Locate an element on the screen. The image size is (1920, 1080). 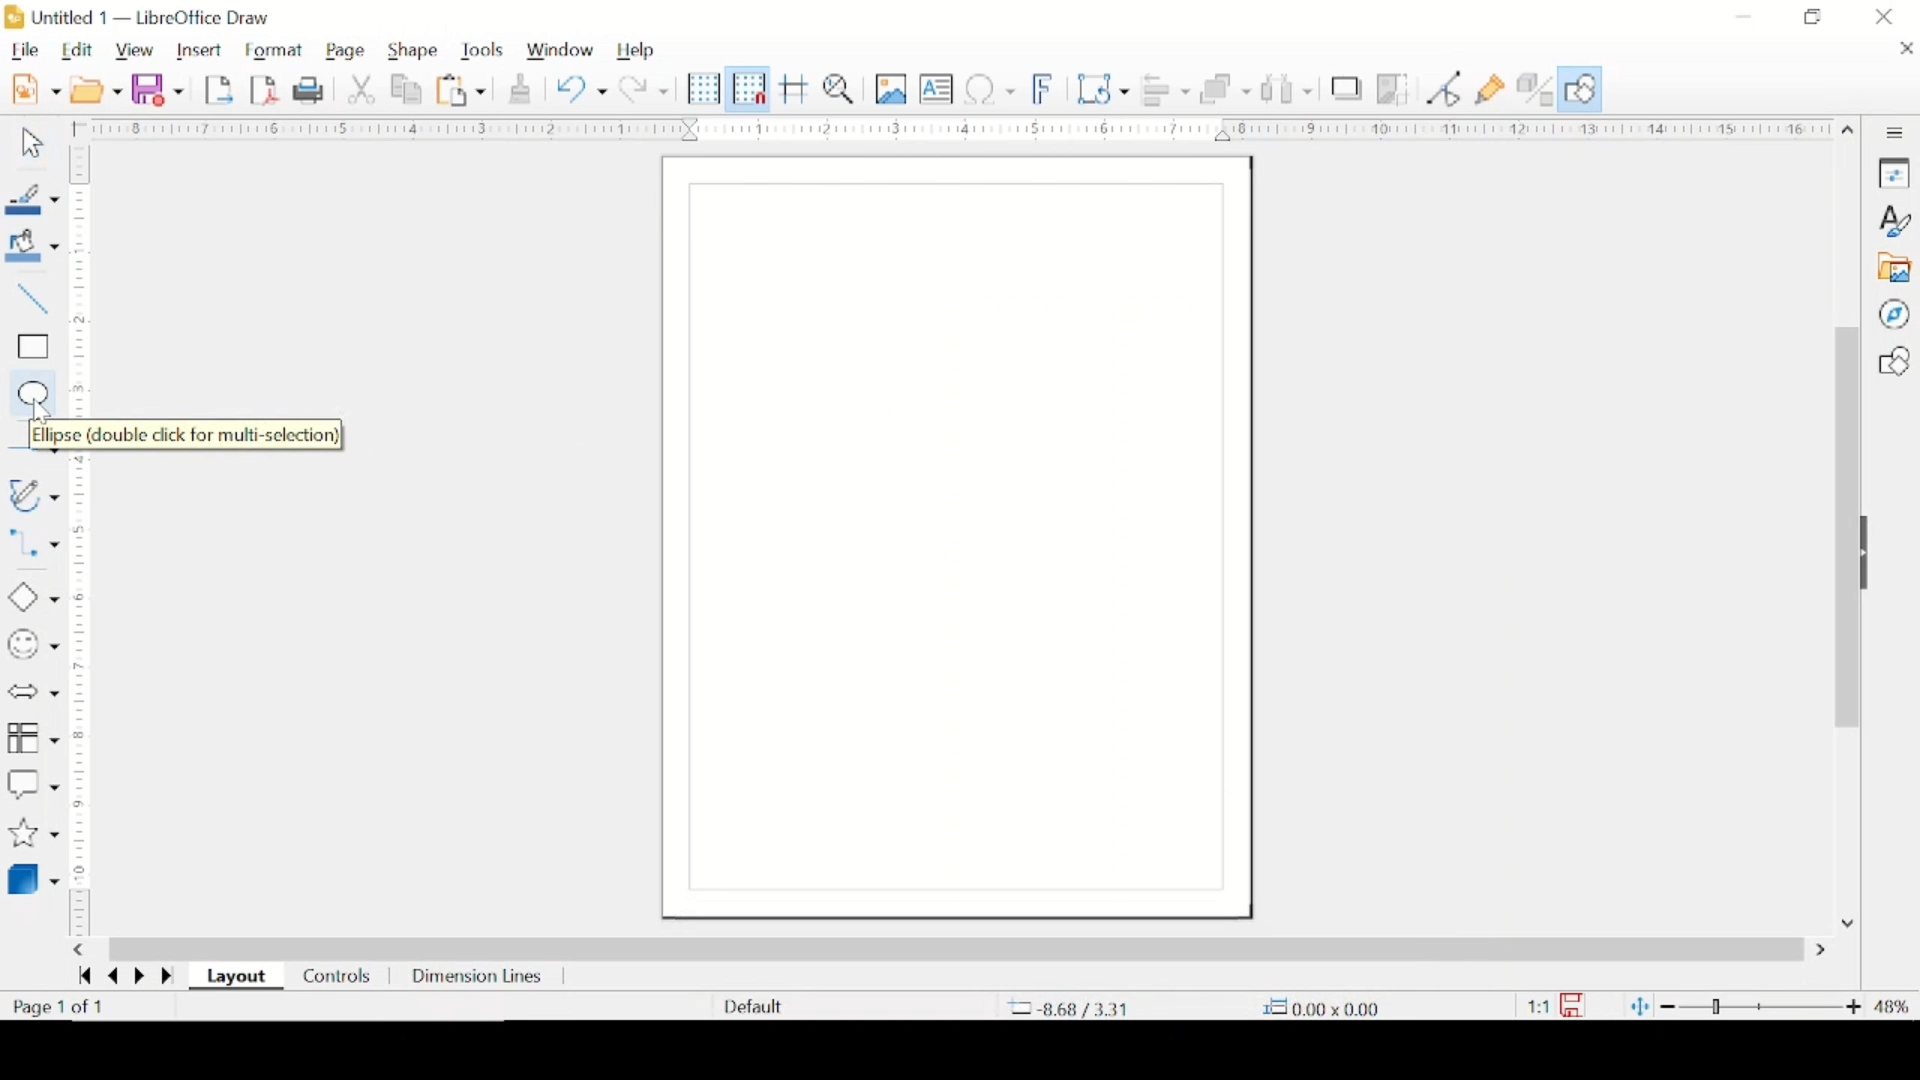
close is located at coordinates (1886, 16).